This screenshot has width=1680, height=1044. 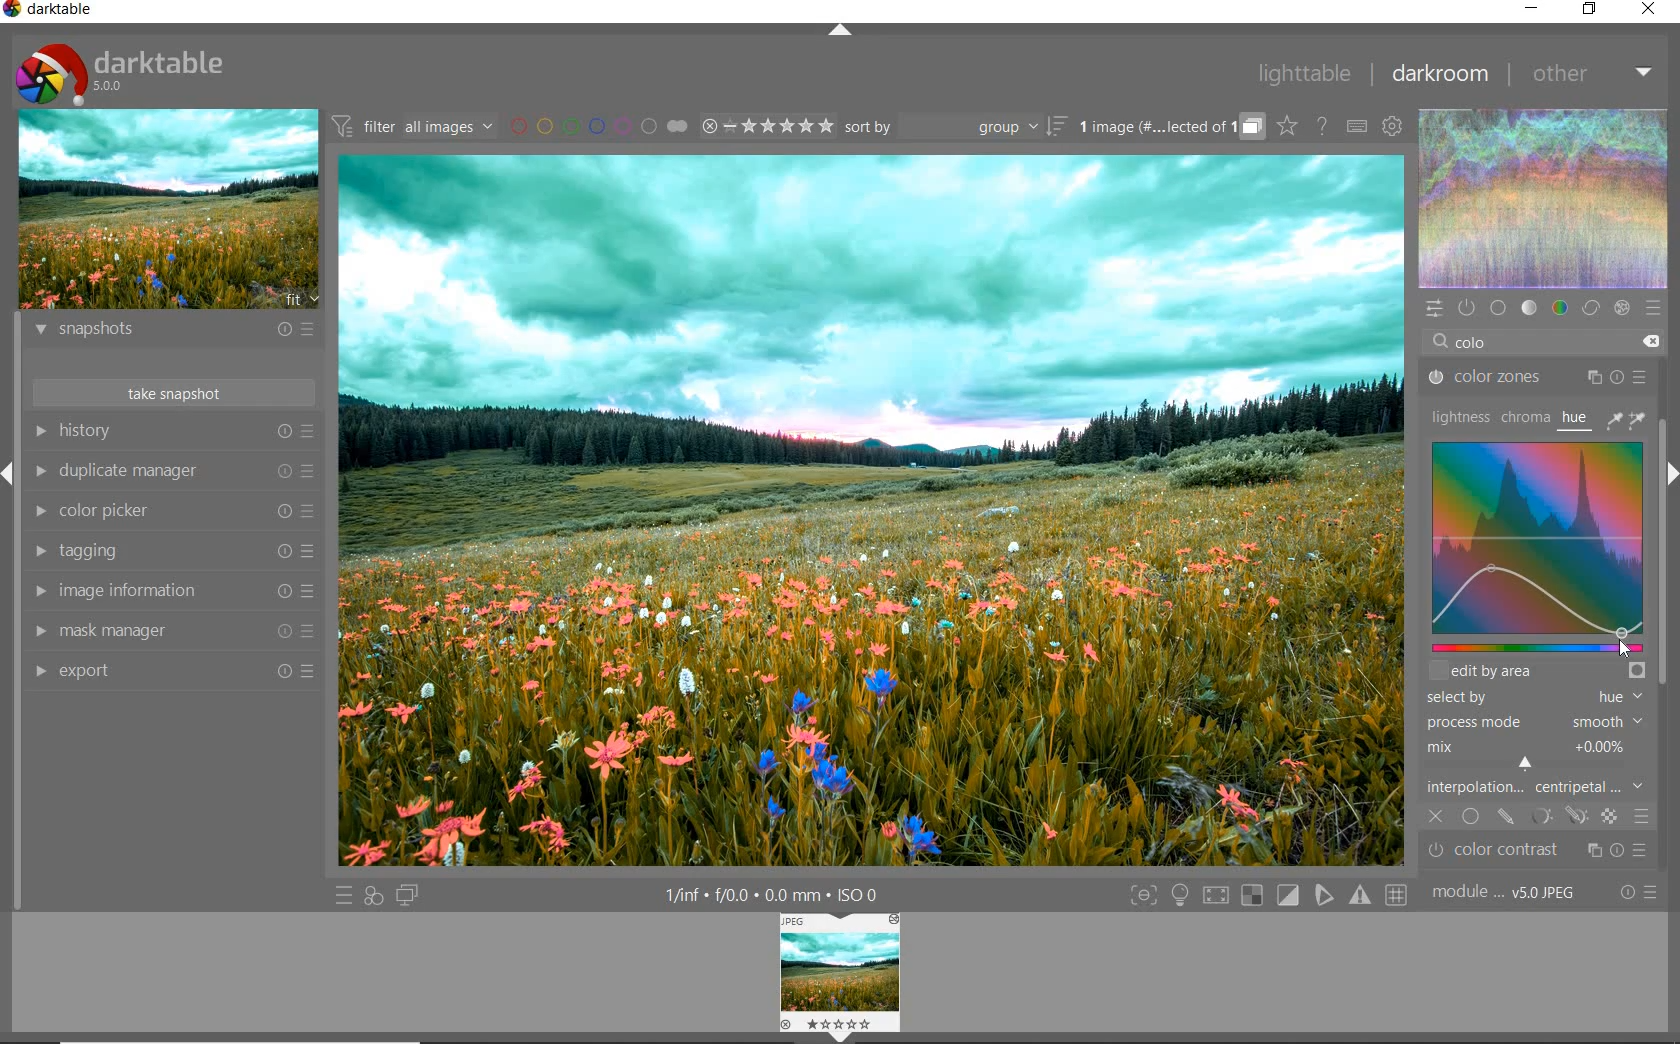 I want to click on display a second darkroom image window, so click(x=407, y=894).